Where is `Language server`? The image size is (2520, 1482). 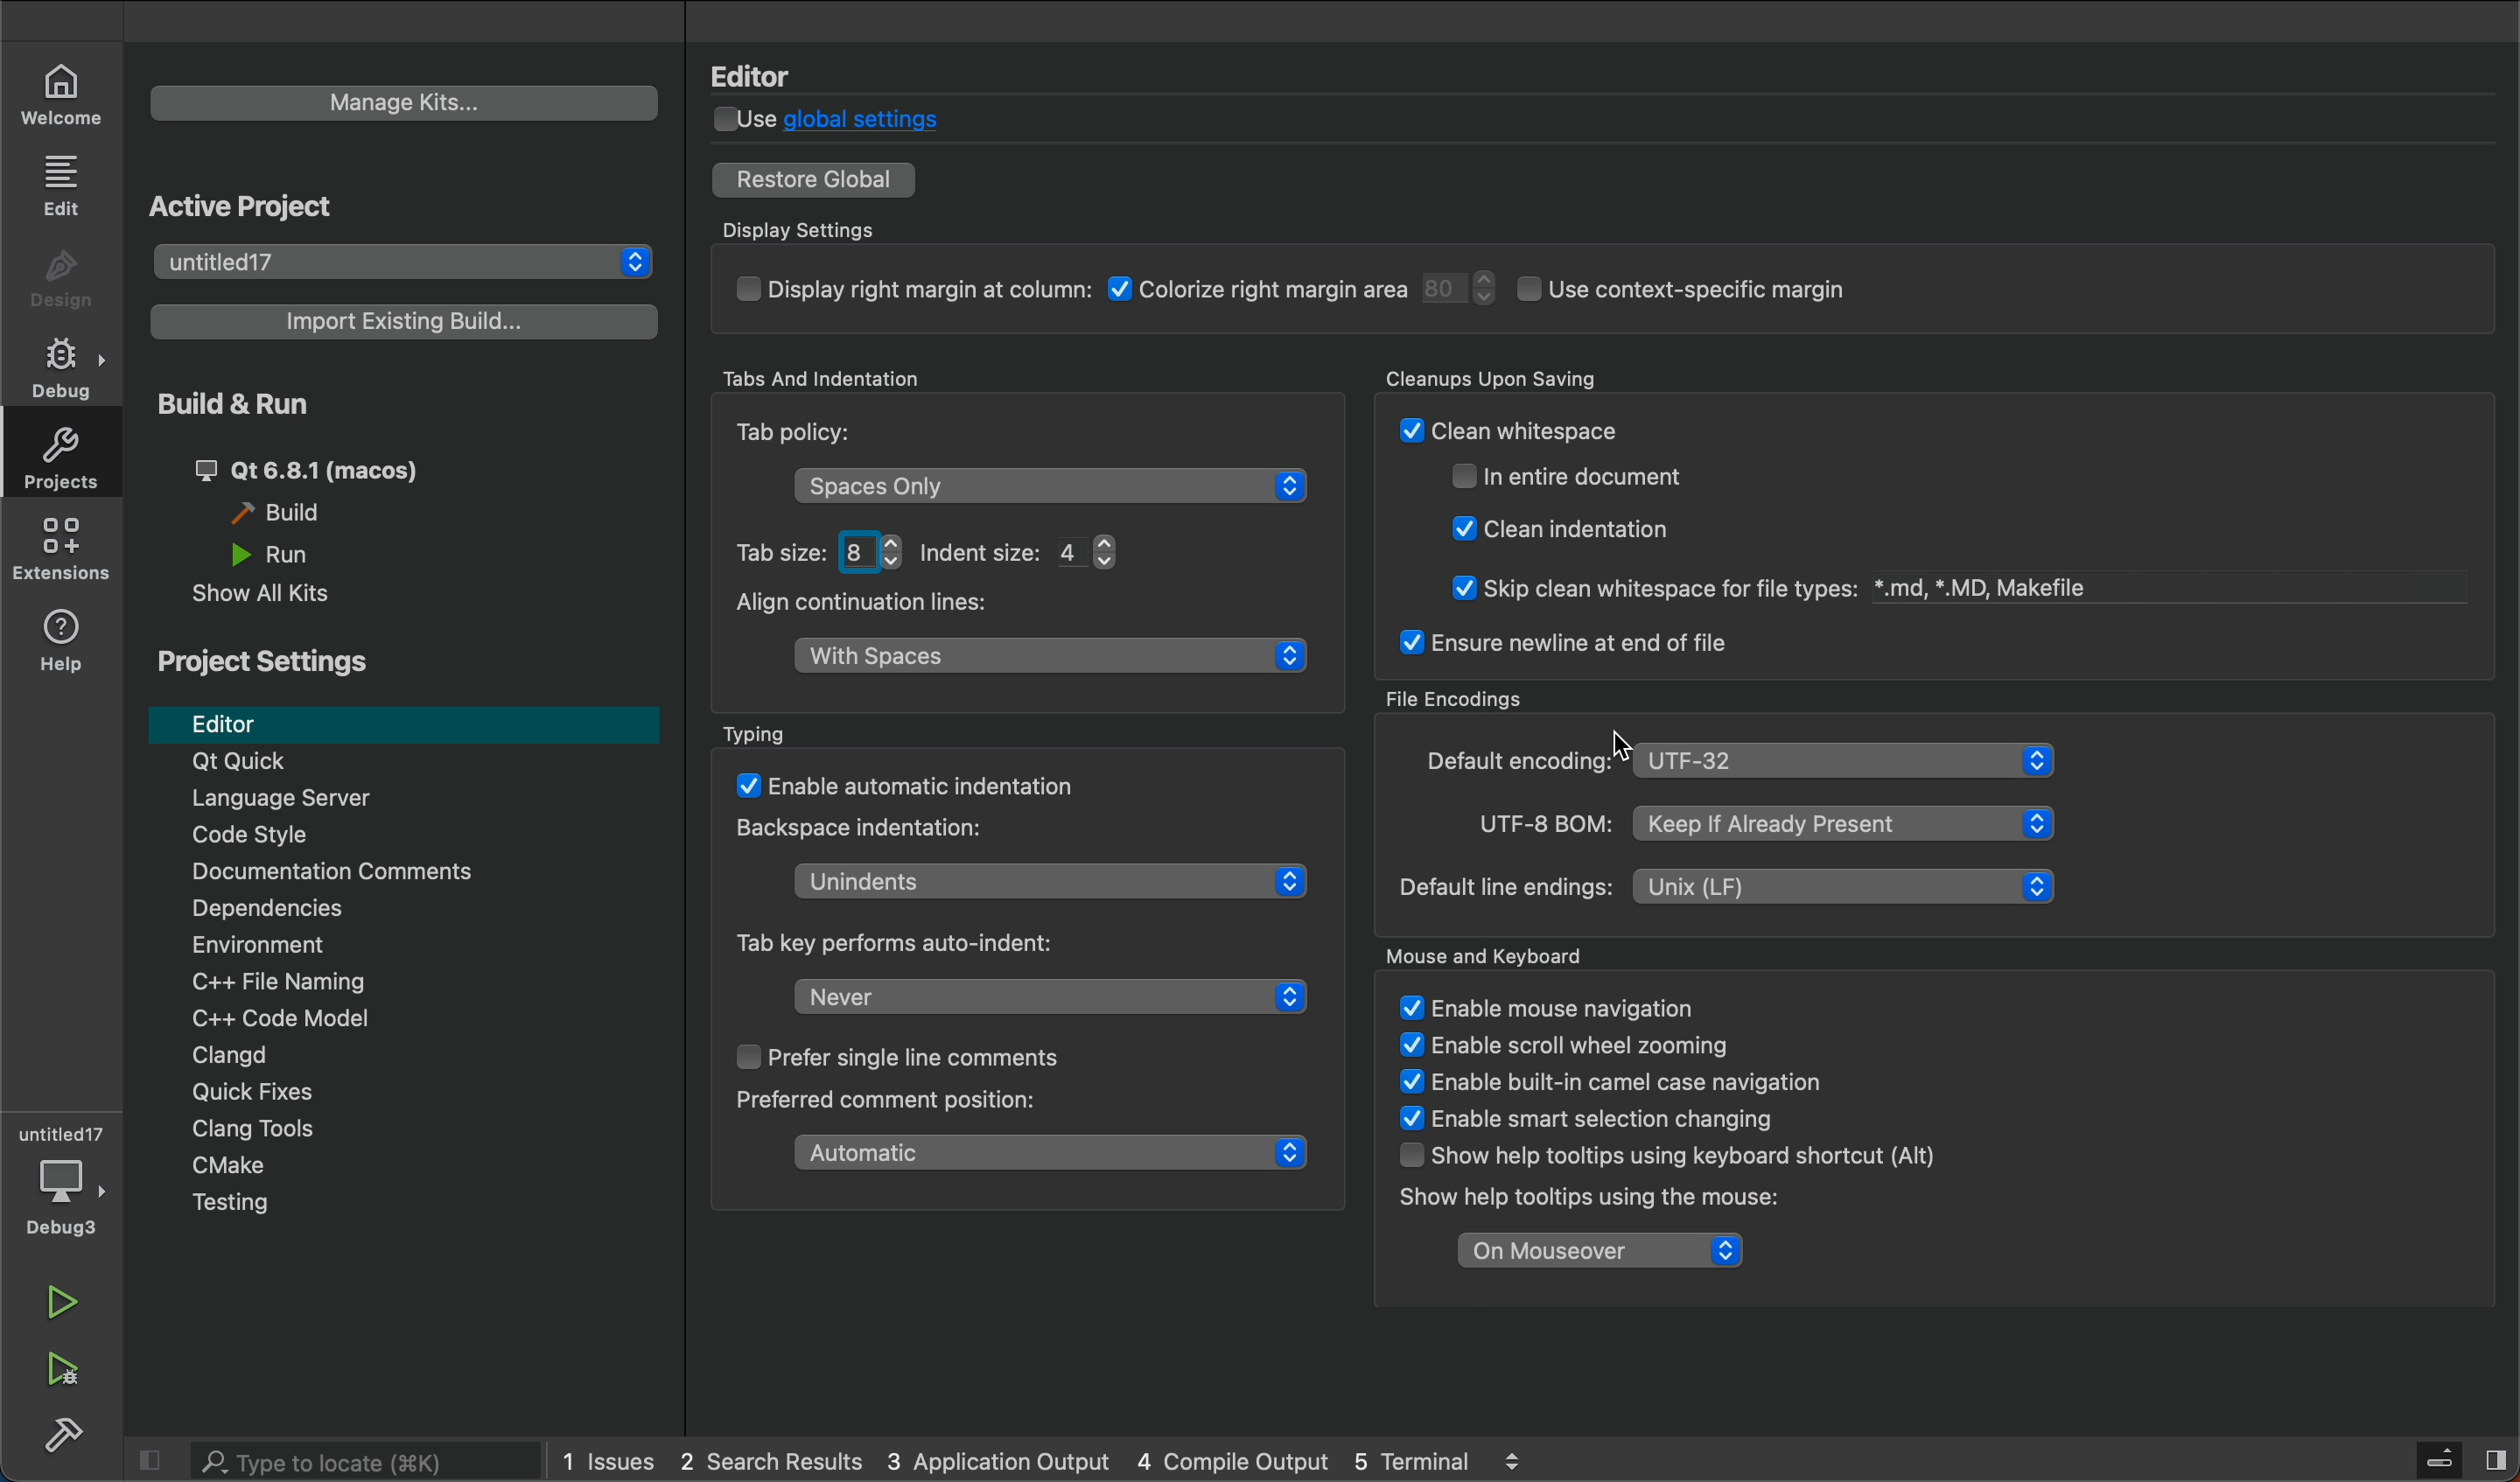 Language server is located at coordinates (406, 799).